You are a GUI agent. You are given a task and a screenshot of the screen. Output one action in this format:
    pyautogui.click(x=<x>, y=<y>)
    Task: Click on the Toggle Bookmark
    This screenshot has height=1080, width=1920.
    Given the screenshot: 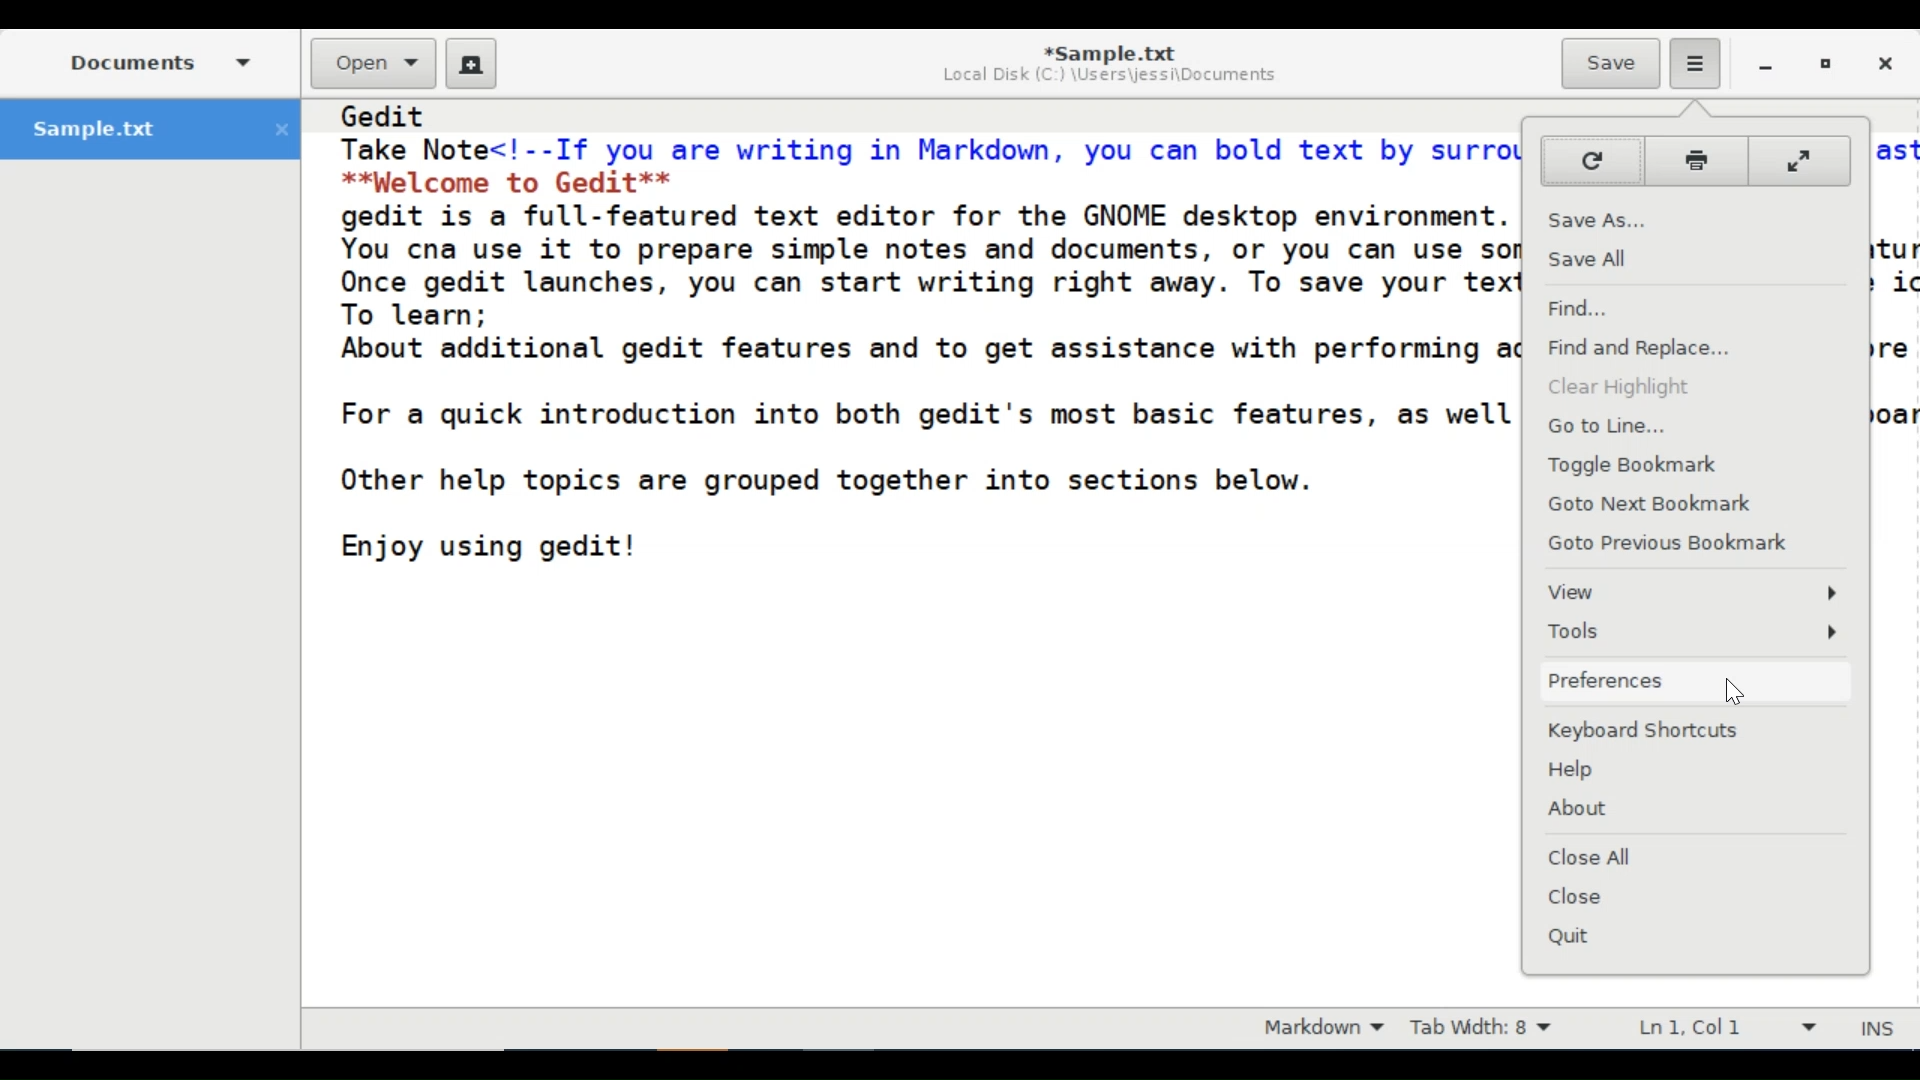 What is the action you would take?
    pyautogui.click(x=1641, y=464)
    